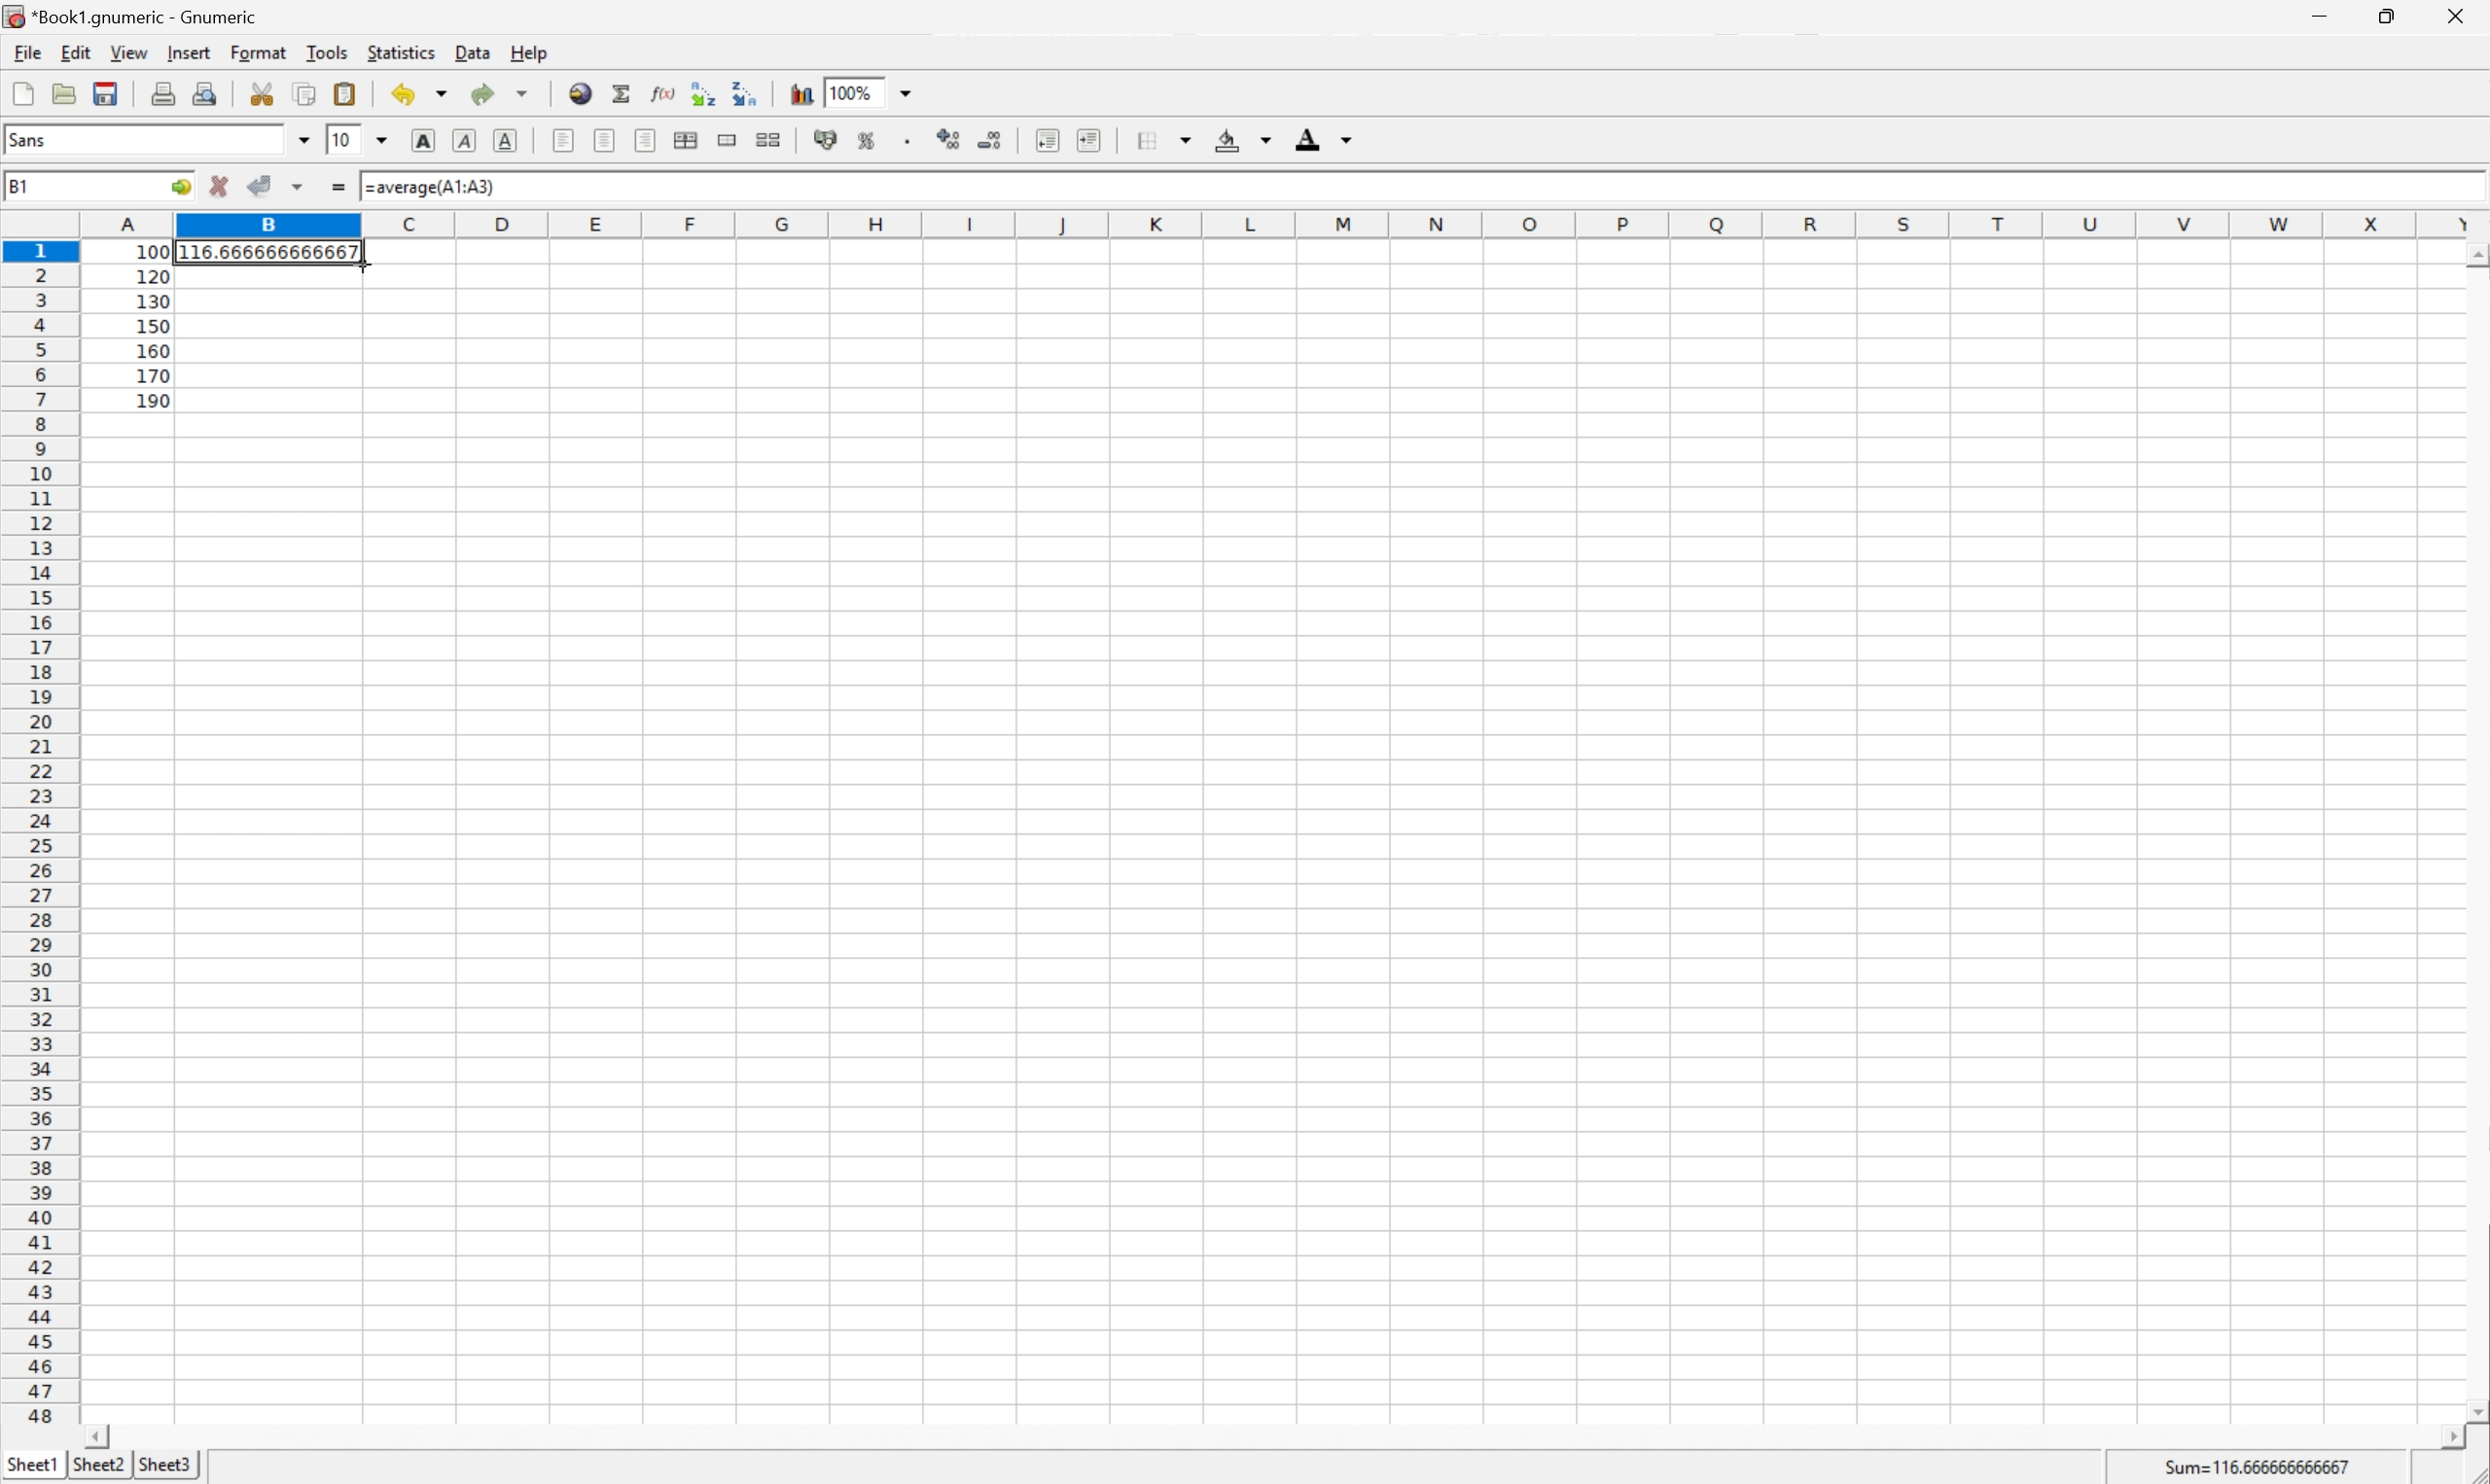 This screenshot has height=1484, width=2490. What do you see at coordinates (66, 94) in the screenshot?
I see `Open a file` at bounding box center [66, 94].